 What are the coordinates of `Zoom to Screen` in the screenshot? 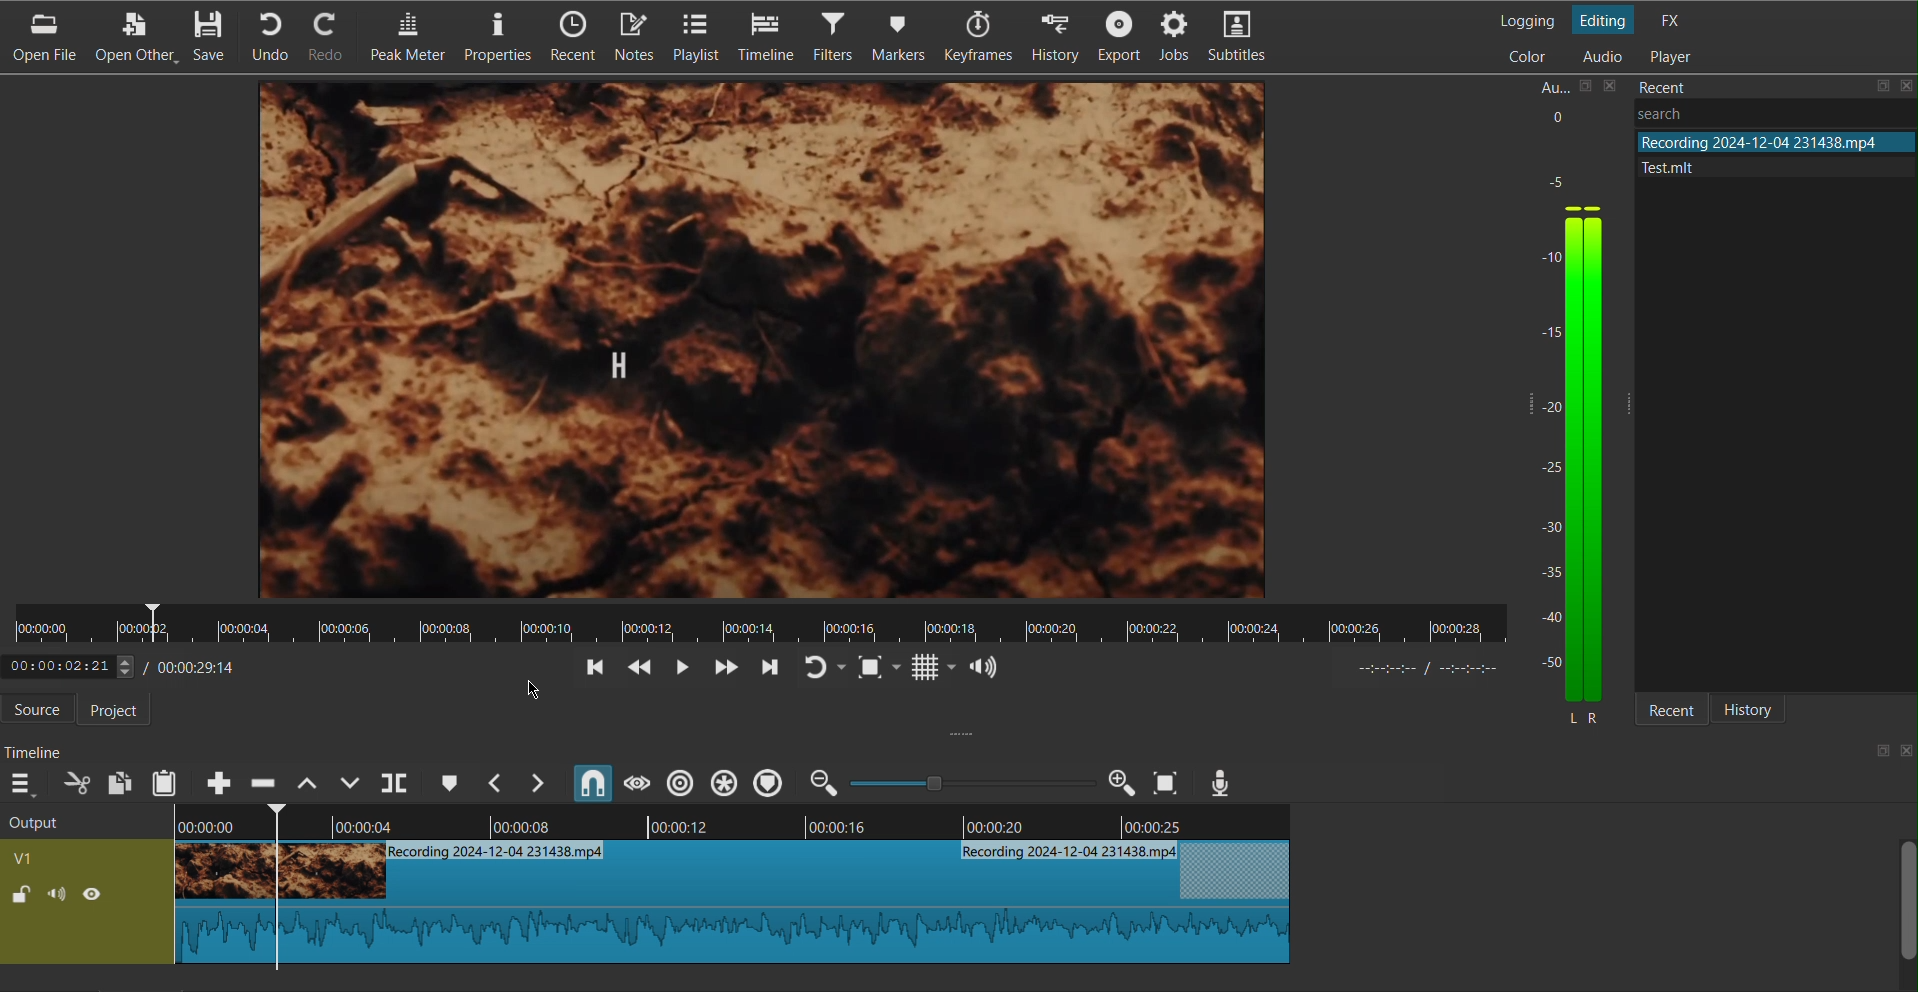 It's located at (1164, 782).